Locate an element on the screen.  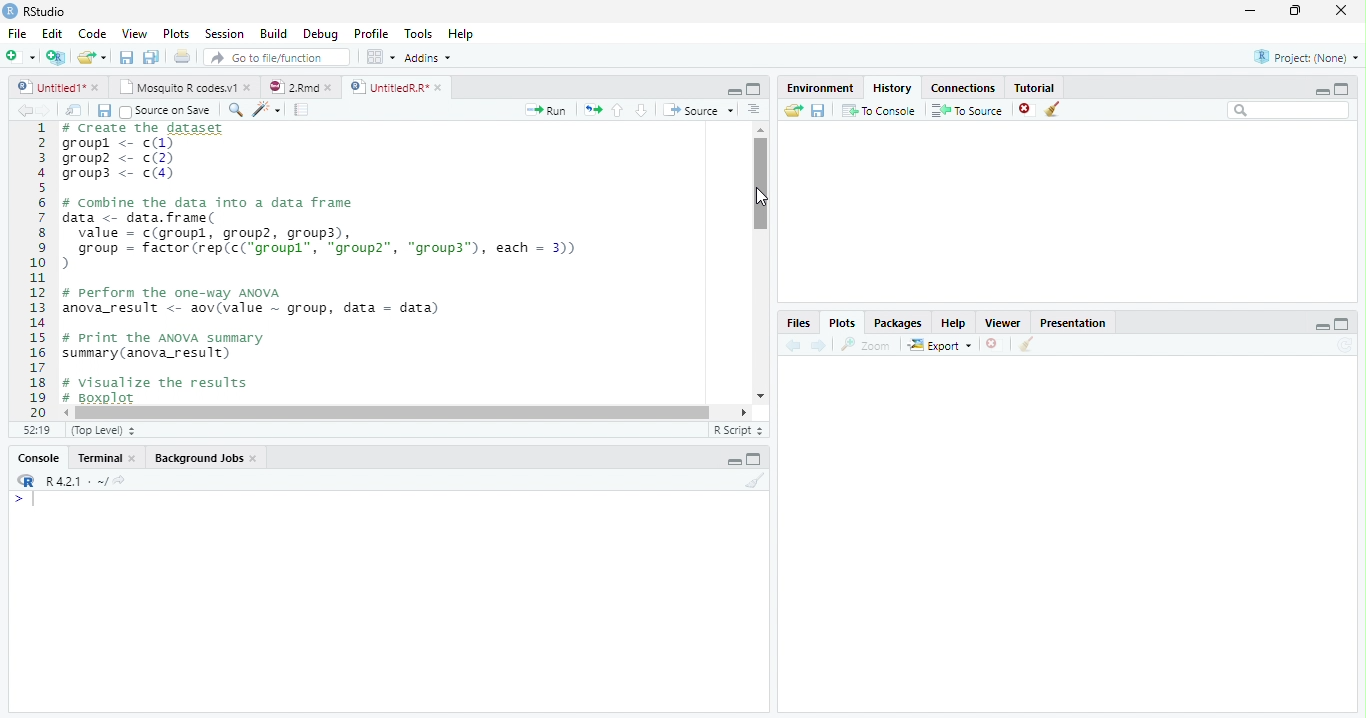
Help is located at coordinates (460, 36).